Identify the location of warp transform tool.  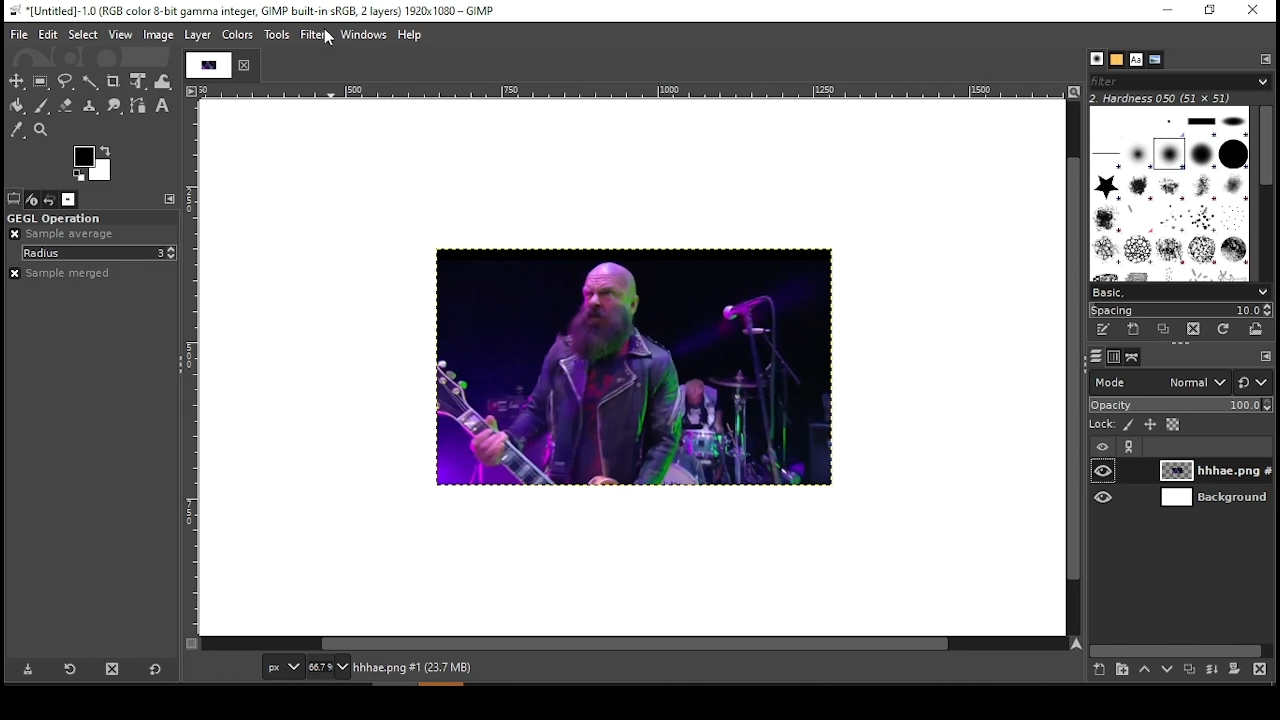
(163, 80).